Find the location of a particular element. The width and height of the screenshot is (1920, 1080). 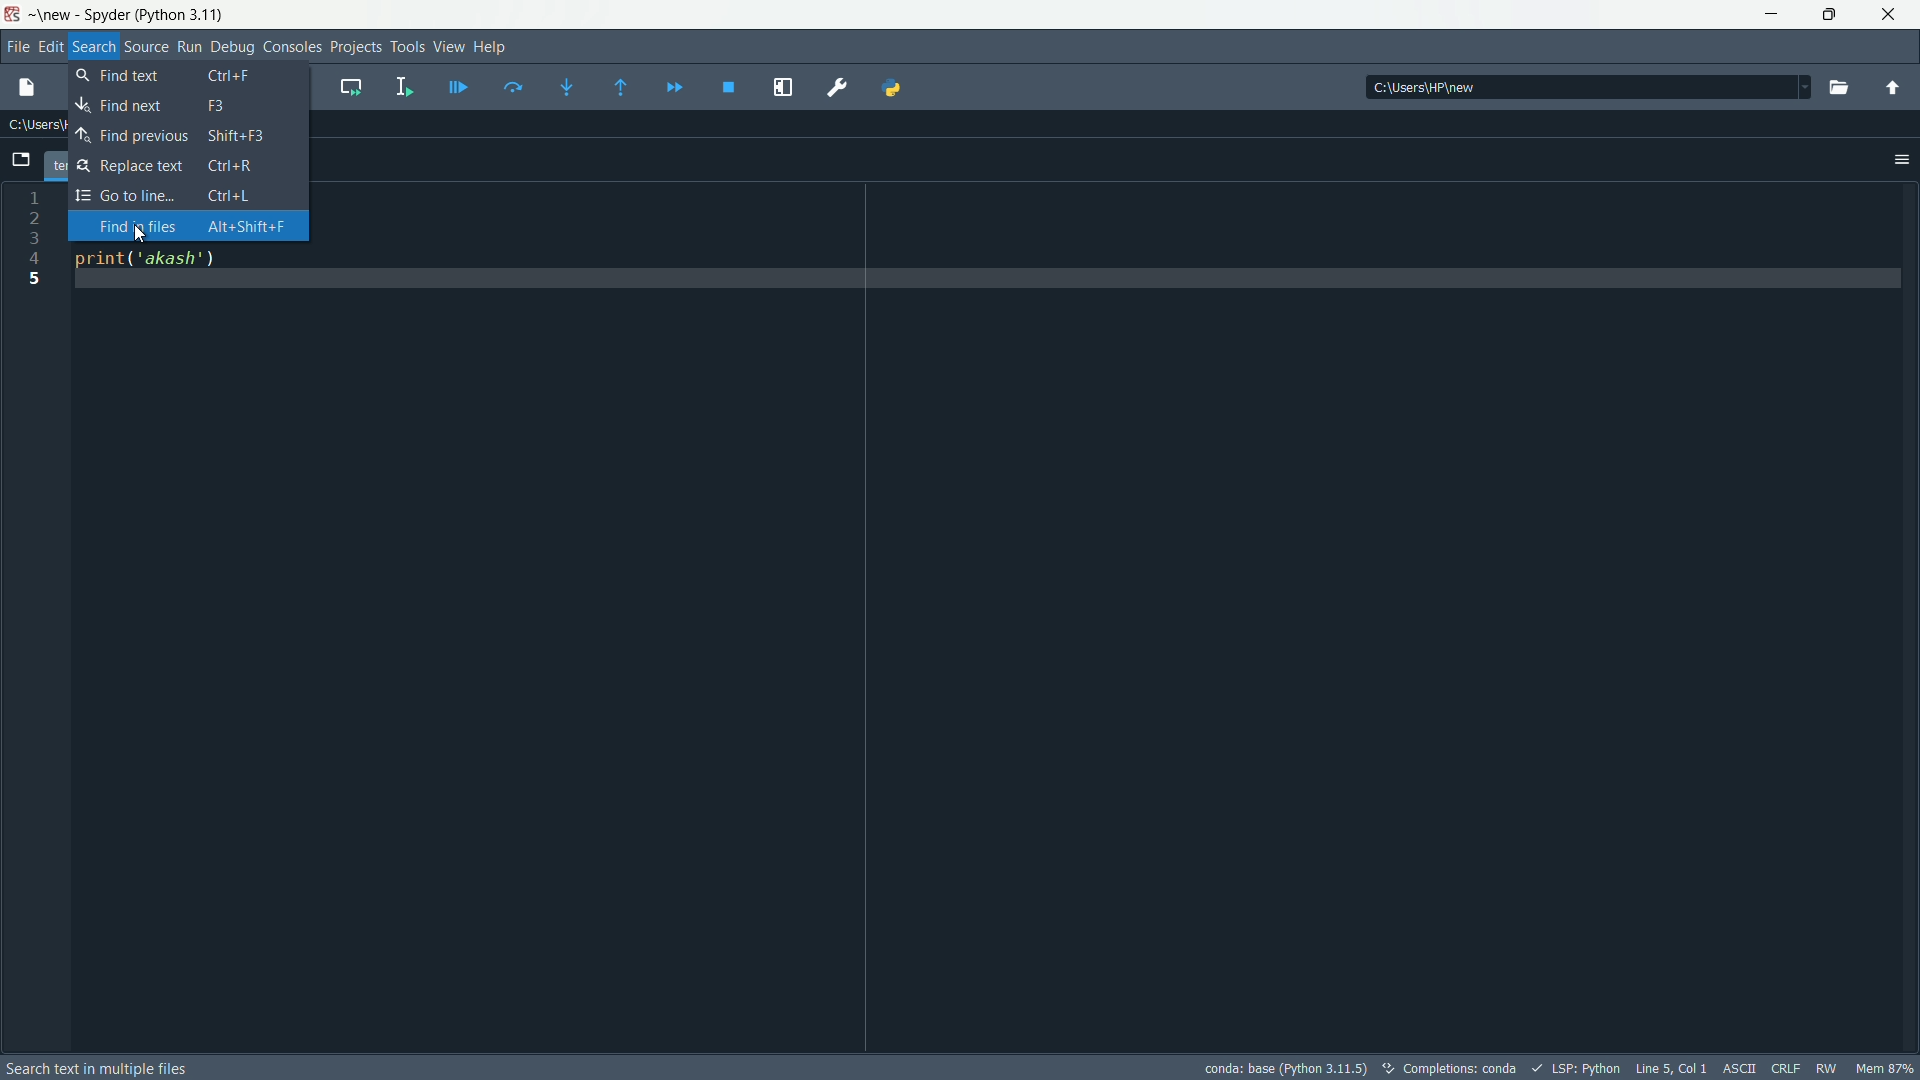

Spyder(Python 3.11) is located at coordinates (133, 14).